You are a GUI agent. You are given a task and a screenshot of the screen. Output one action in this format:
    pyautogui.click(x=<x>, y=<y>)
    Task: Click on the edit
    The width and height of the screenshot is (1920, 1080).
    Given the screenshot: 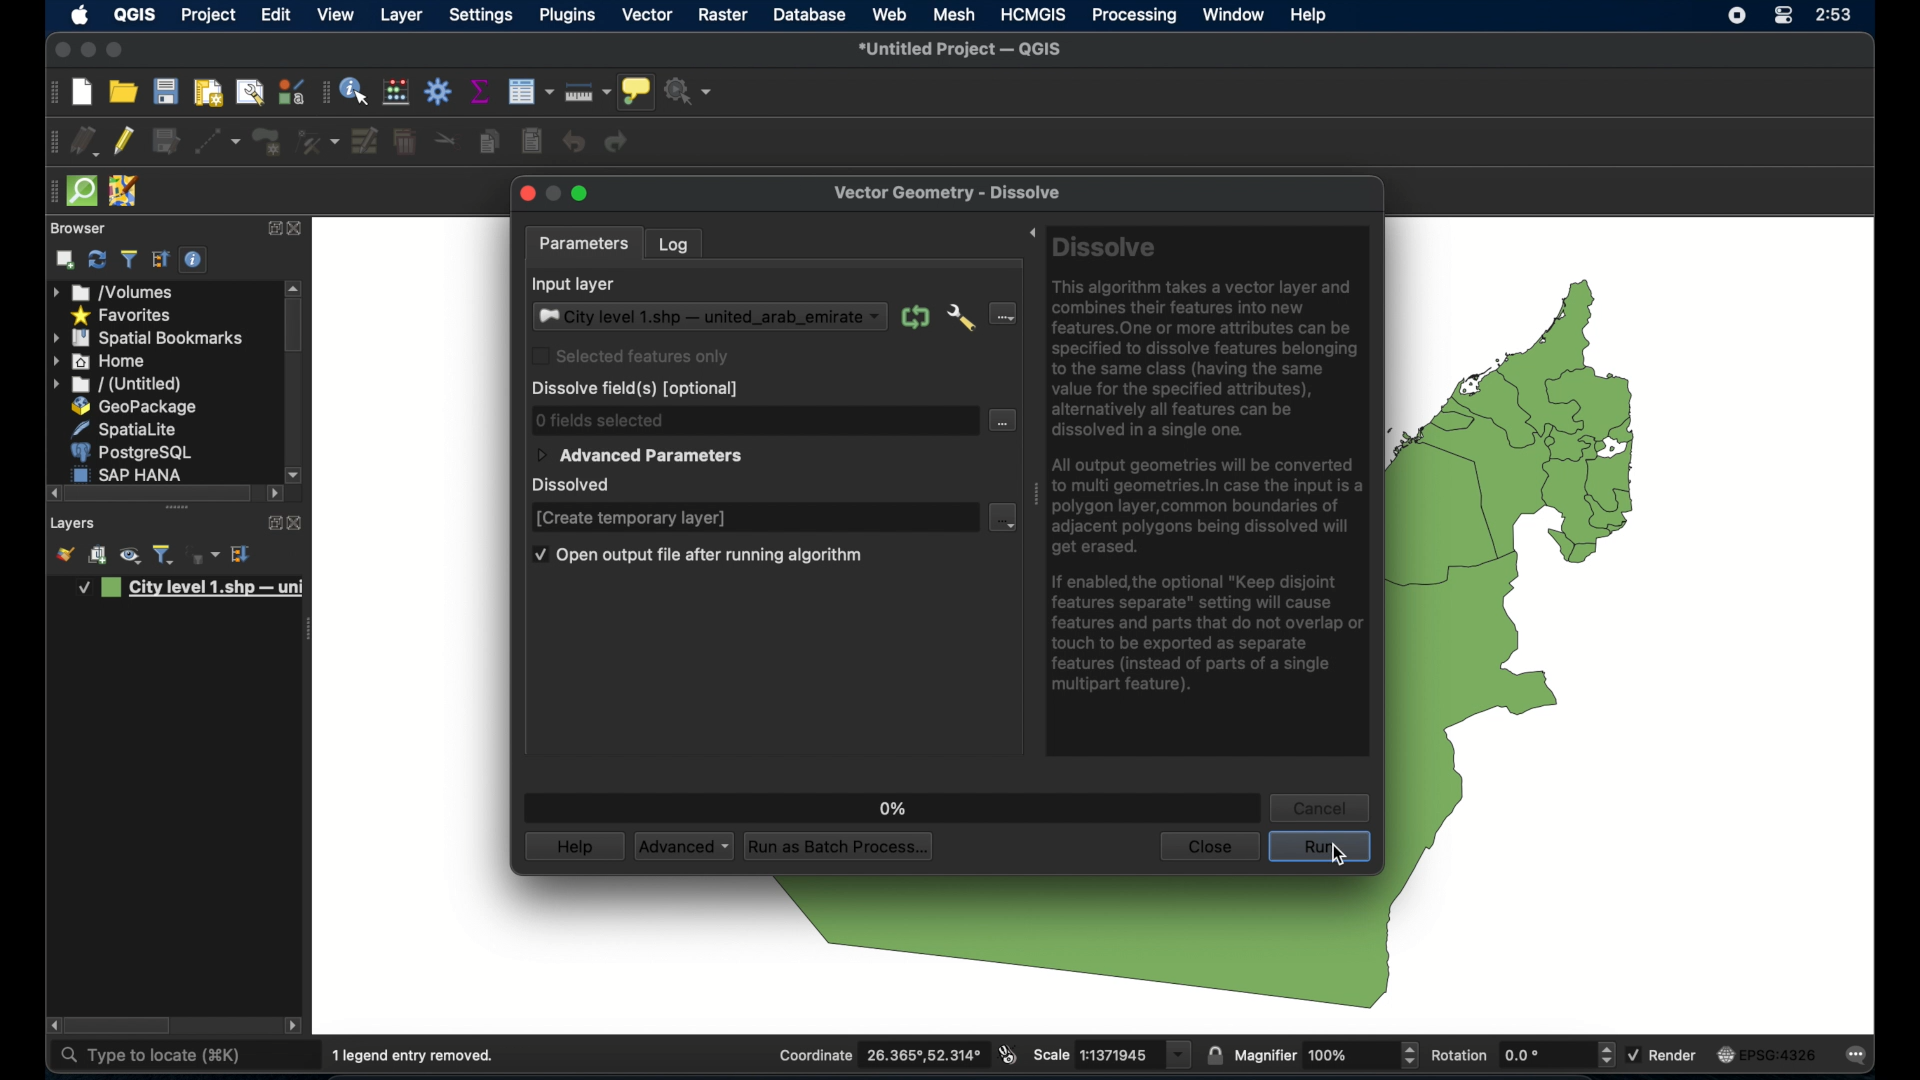 What is the action you would take?
    pyautogui.click(x=275, y=15)
    